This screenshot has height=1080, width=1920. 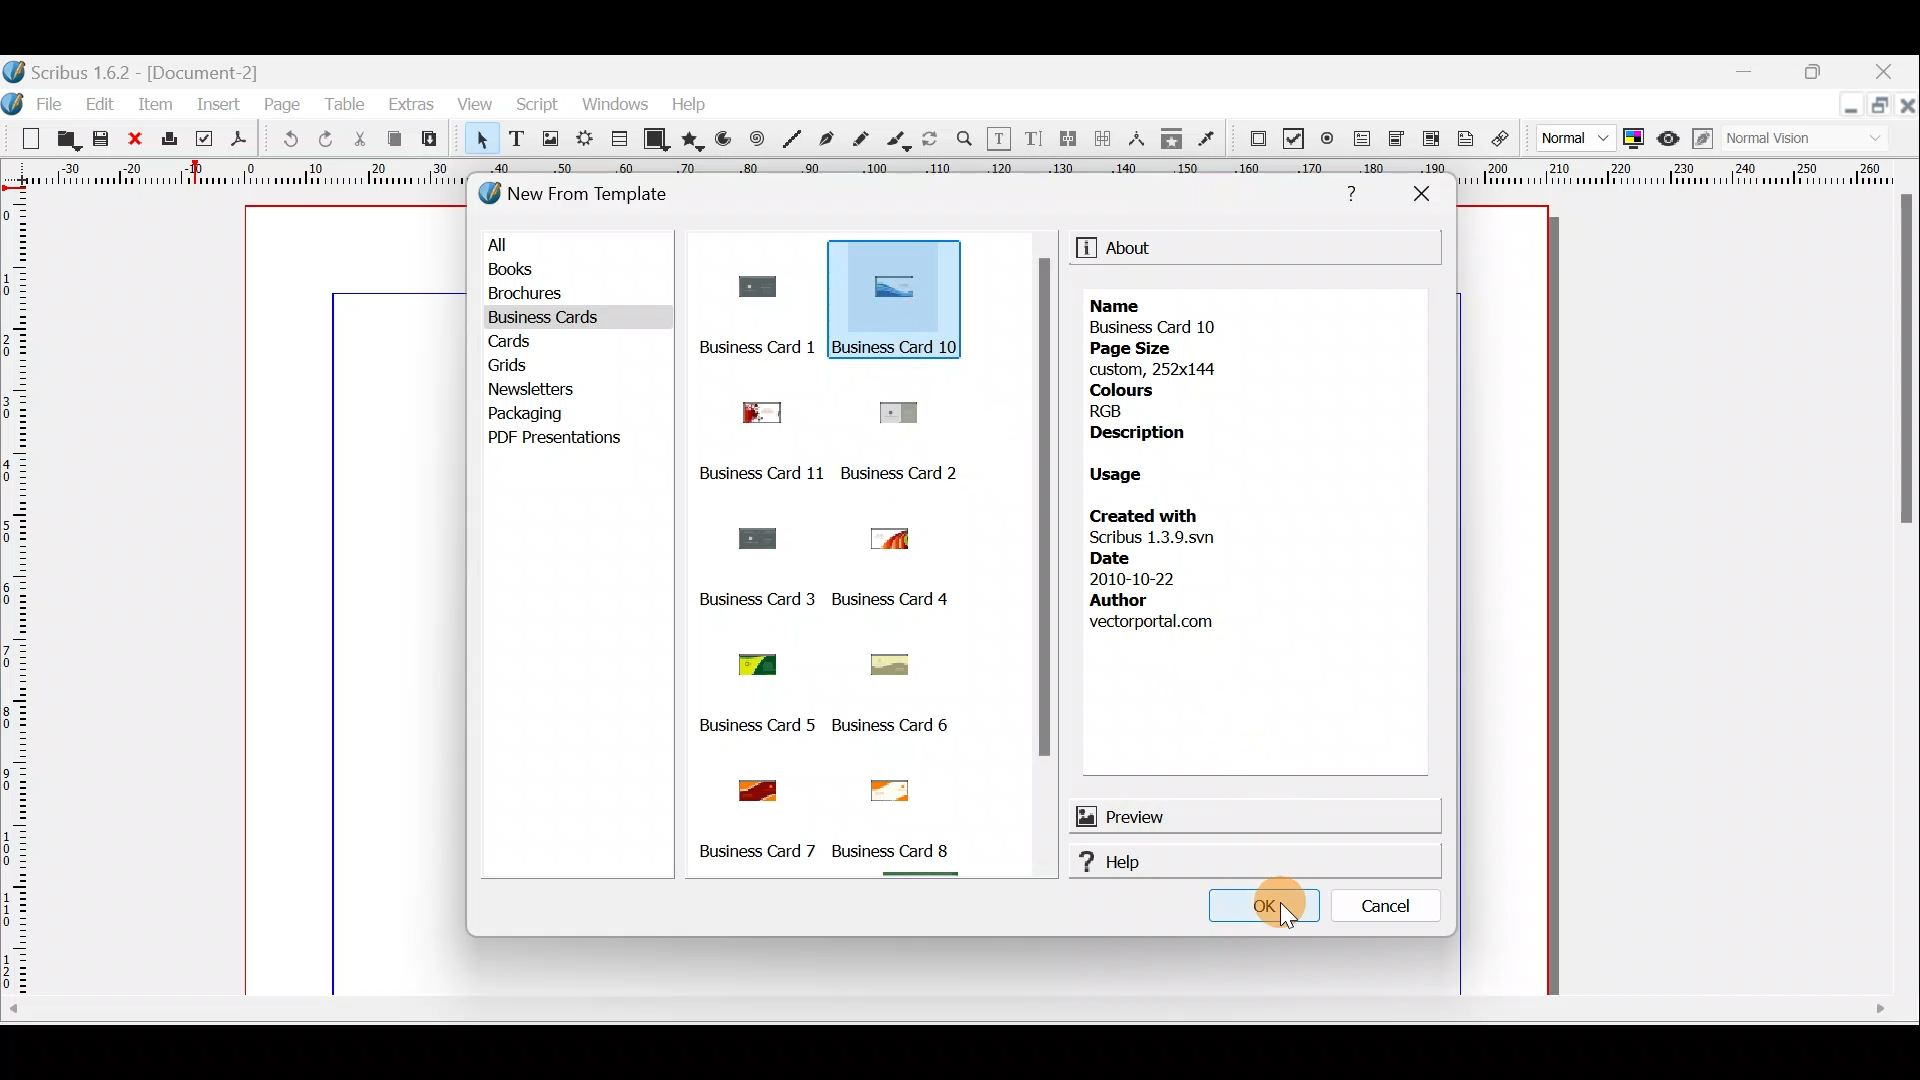 I want to click on Select item, so click(x=482, y=143).